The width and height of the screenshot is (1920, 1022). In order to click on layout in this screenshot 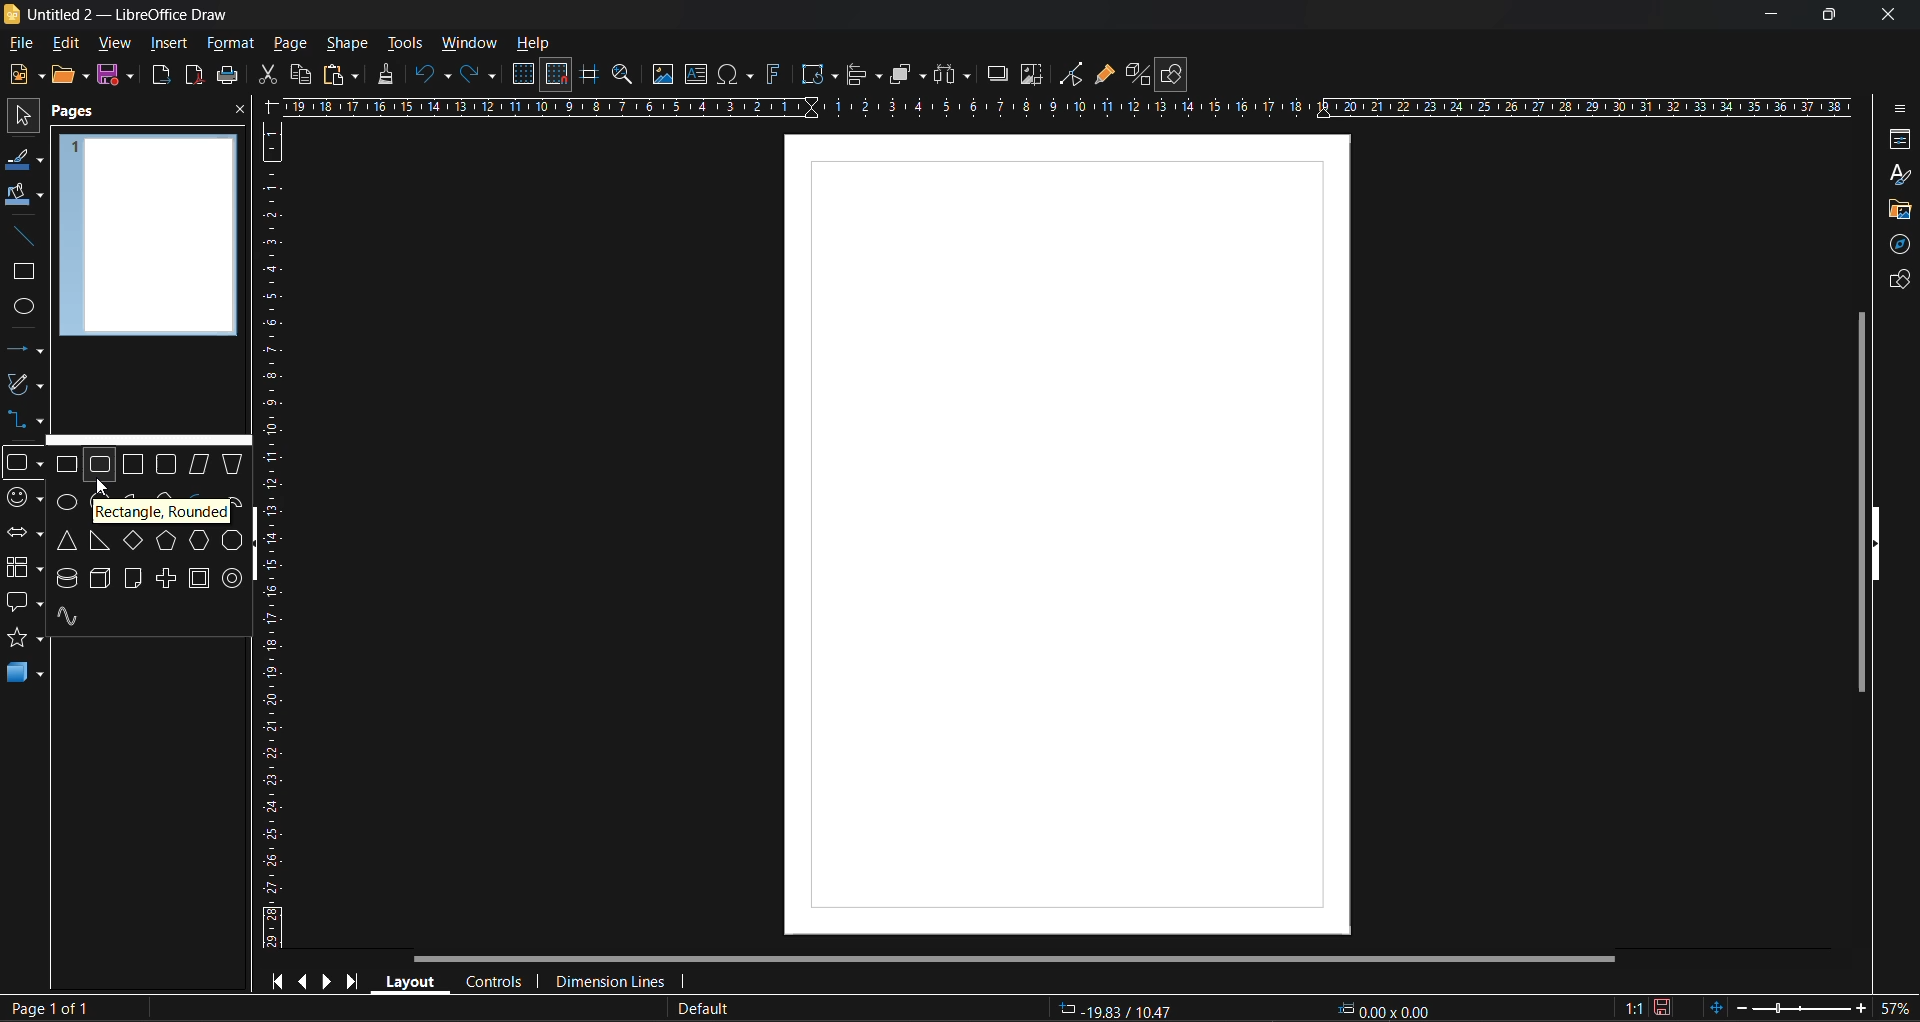, I will do `click(406, 980)`.